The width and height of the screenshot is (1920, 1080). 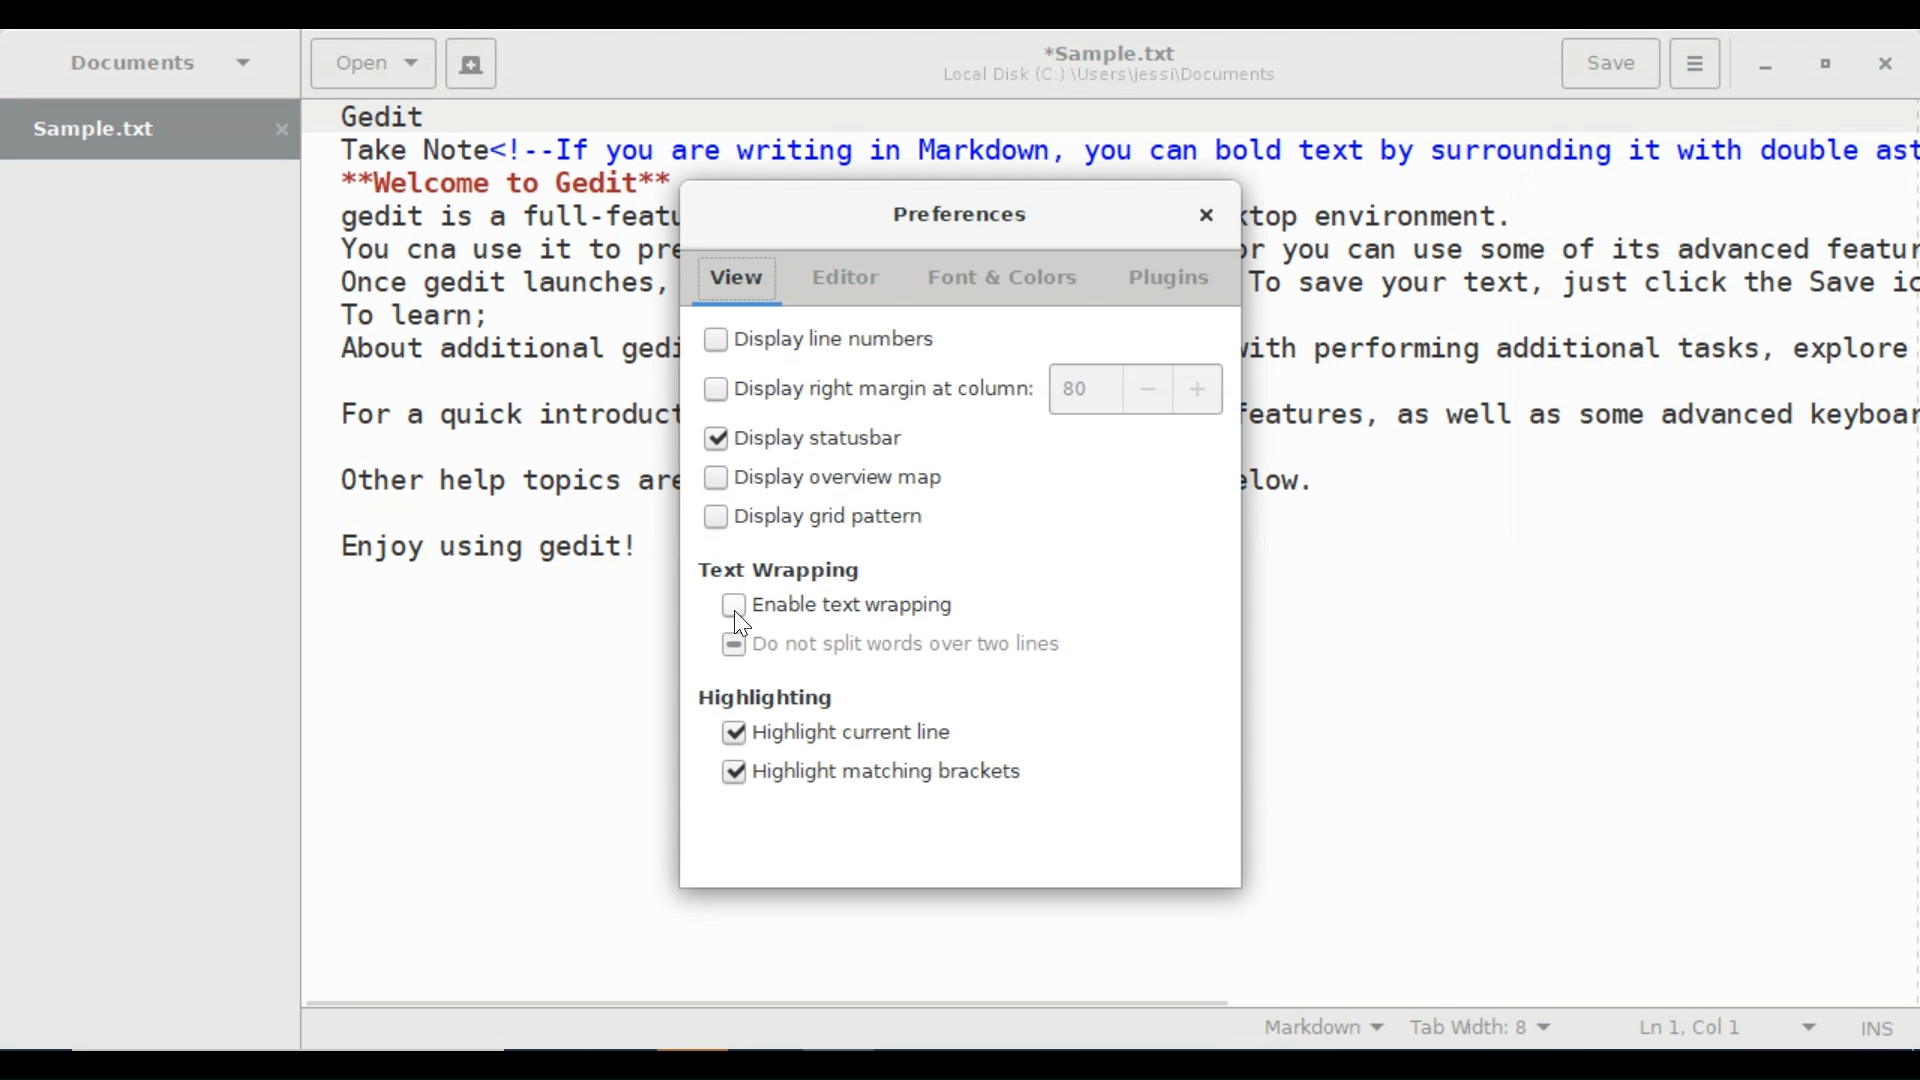 I want to click on (un)select Display margin at column , so click(x=868, y=388).